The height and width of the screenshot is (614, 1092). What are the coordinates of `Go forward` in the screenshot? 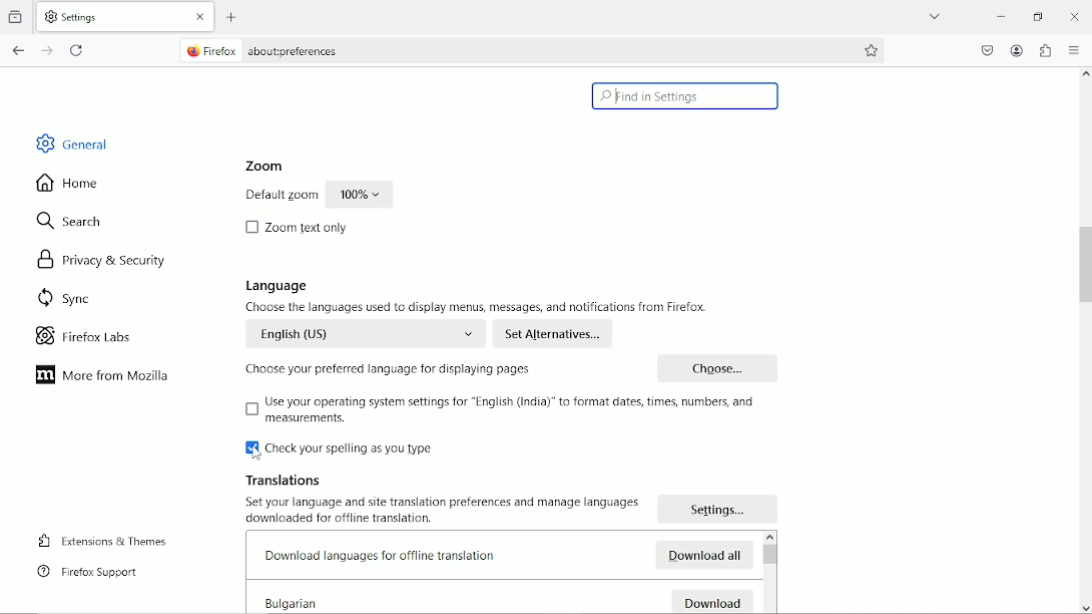 It's located at (48, 50).